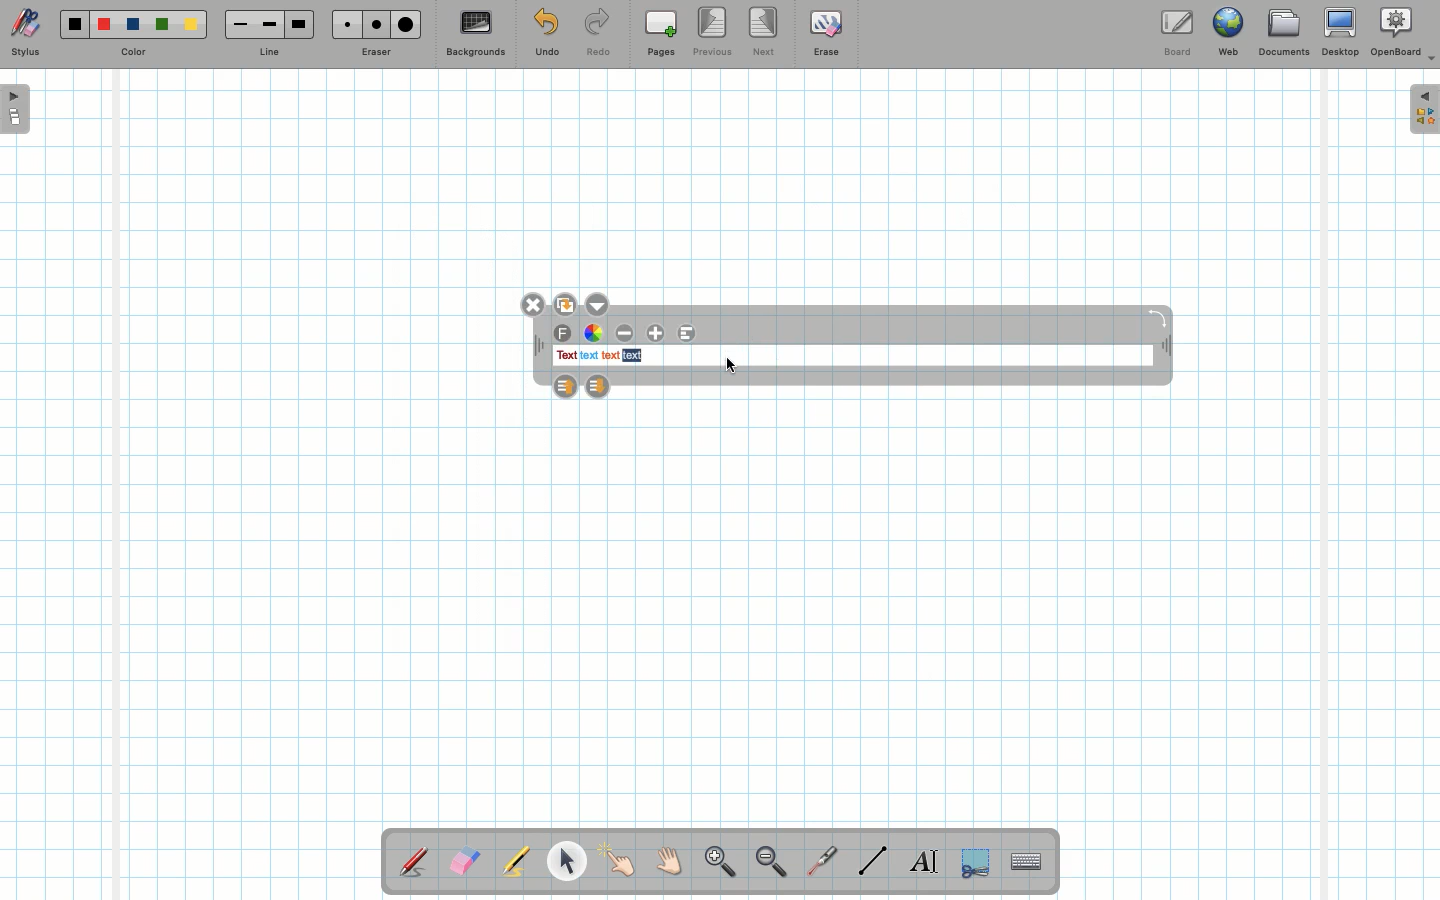  I want to click on Options, so click(602, 303).